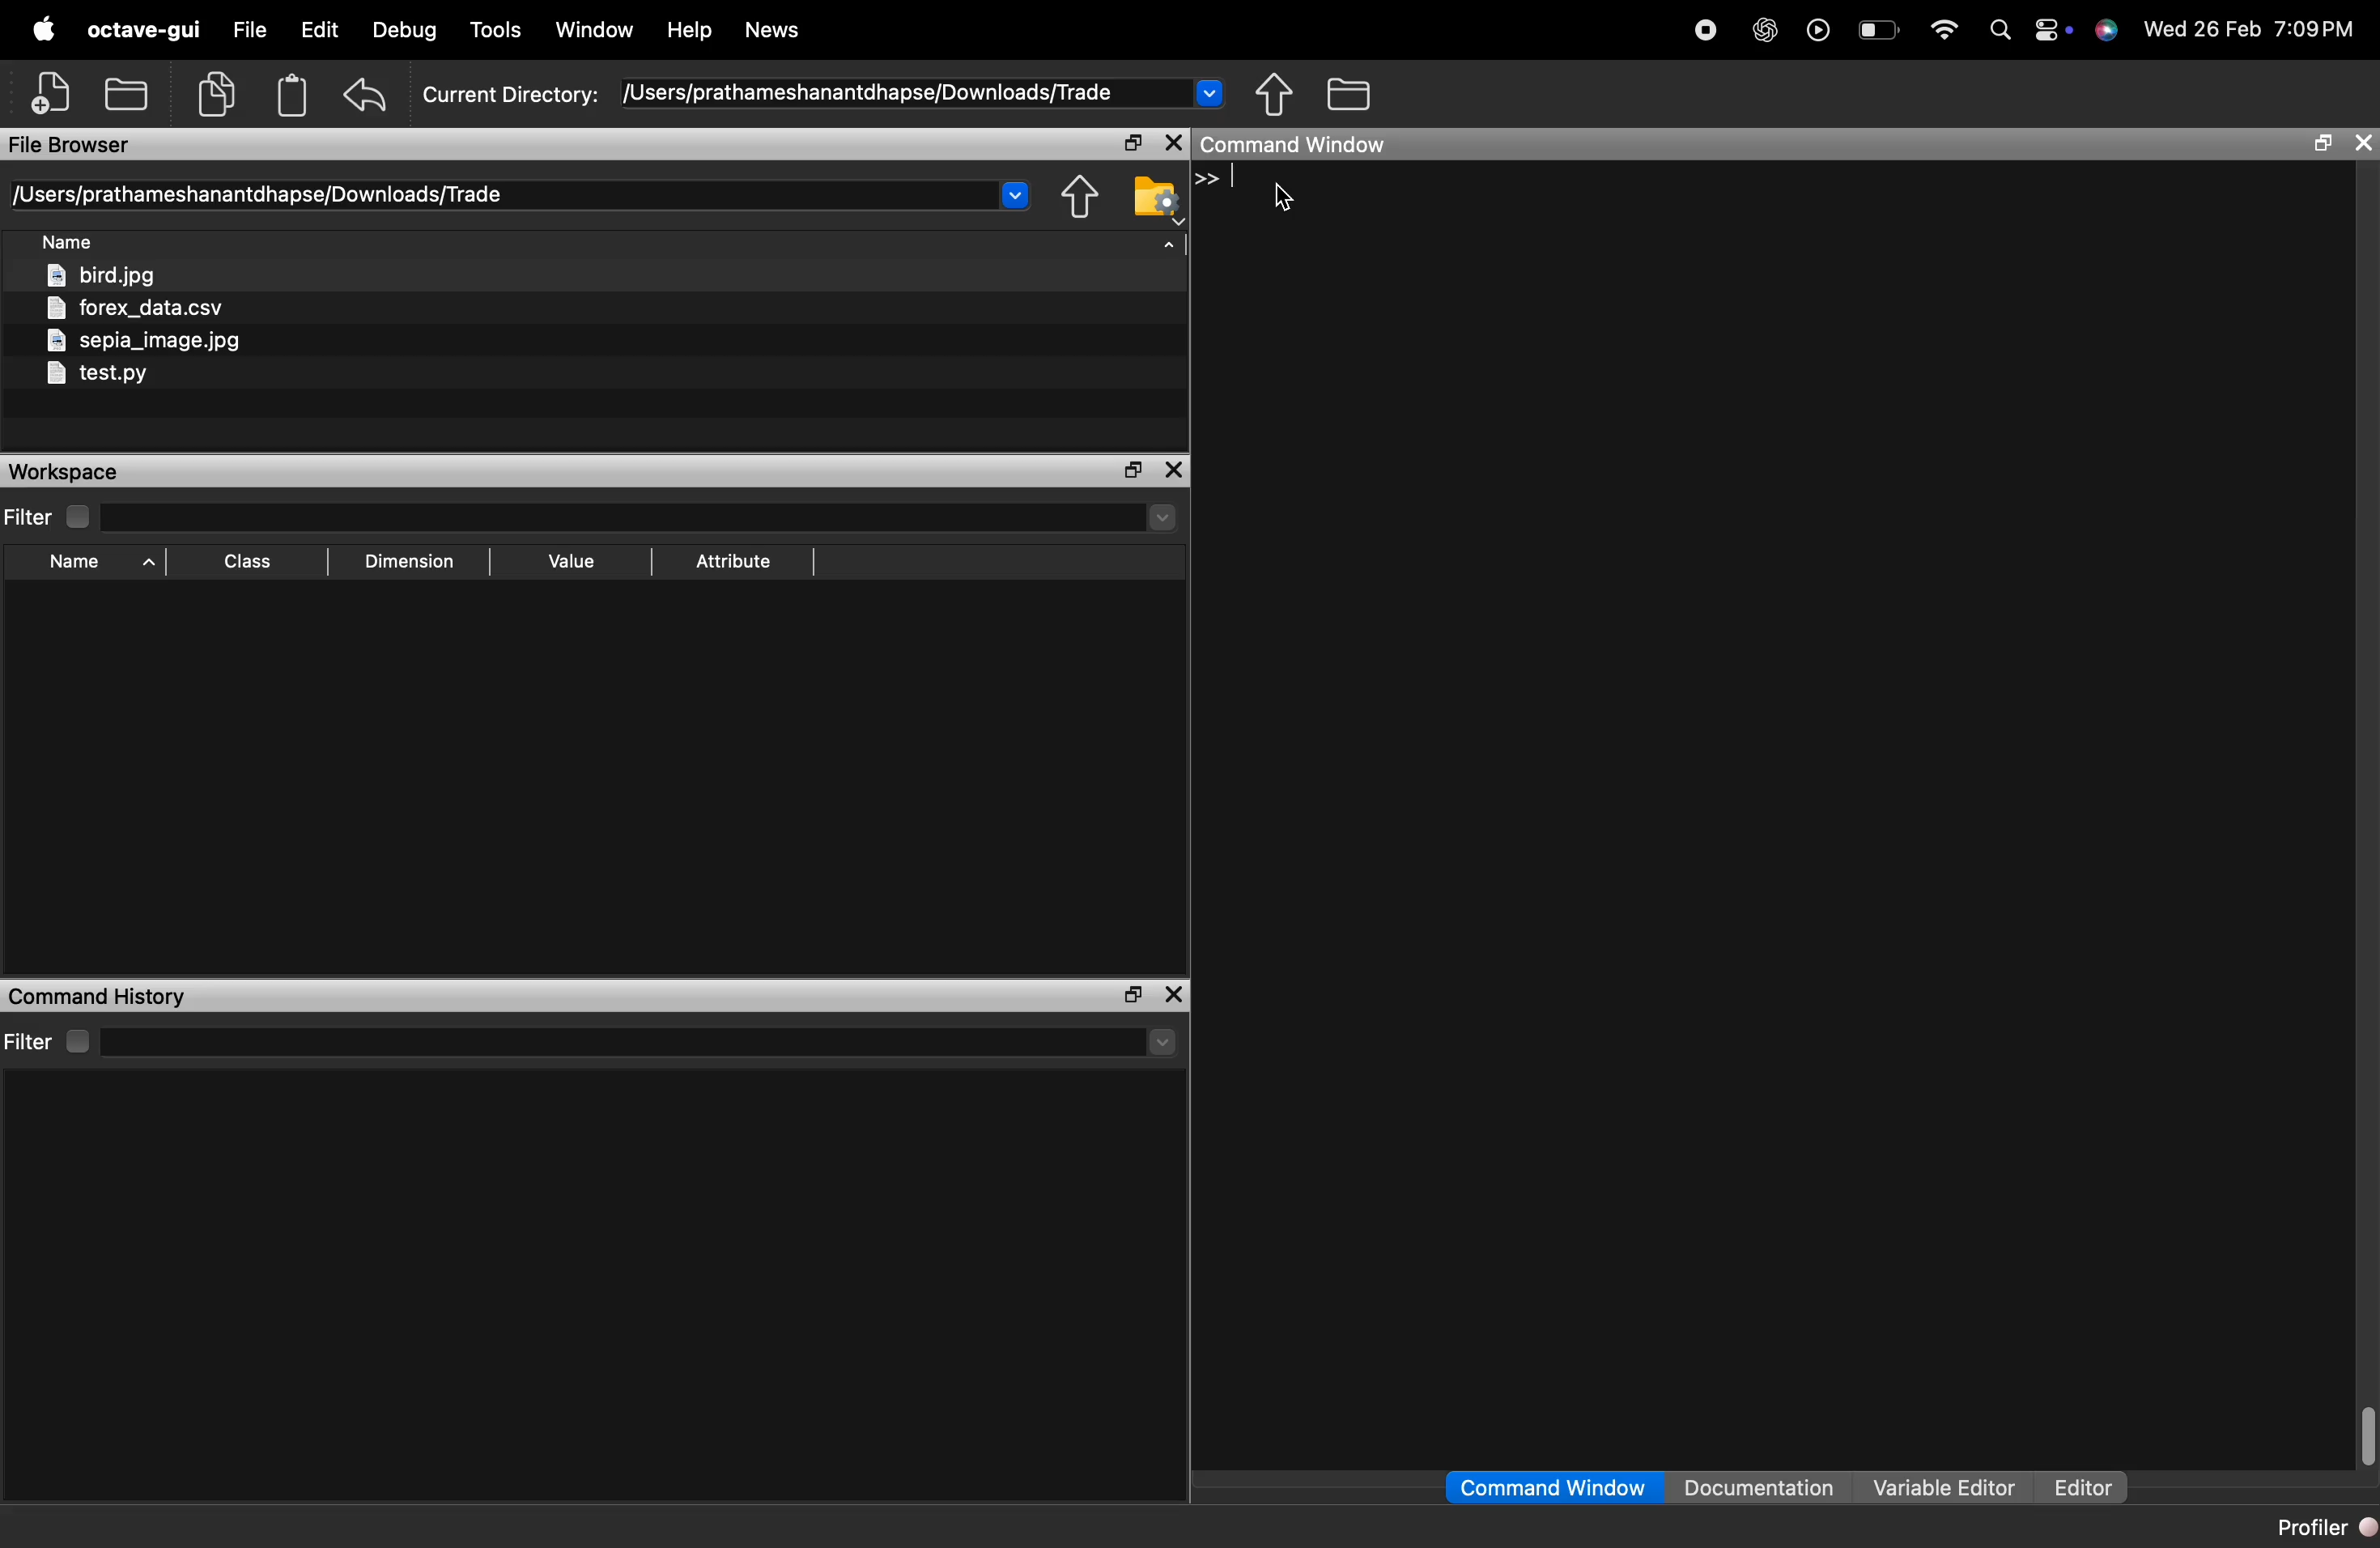 Image resolution: width=2380 pixels, height=1548 pixels. I want to click on browse directories, so click(1349, 93).